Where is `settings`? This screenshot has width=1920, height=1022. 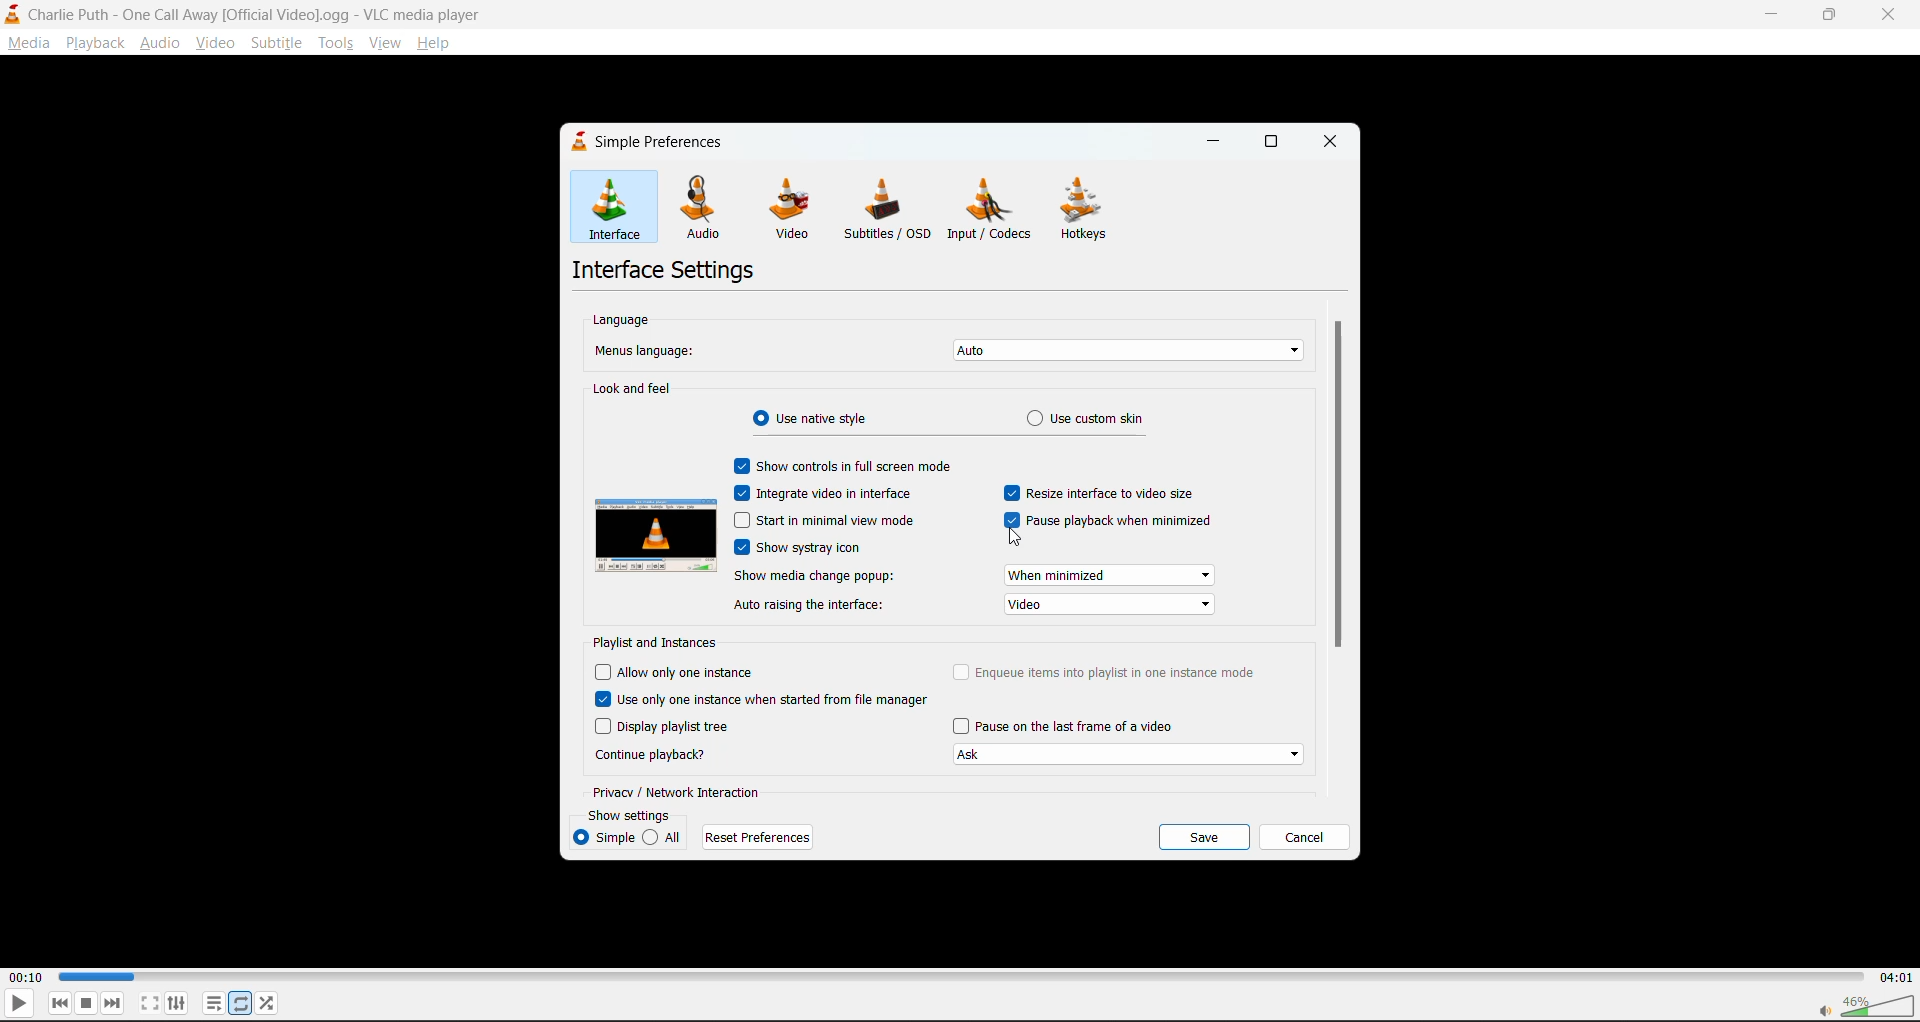
settings is located at coordinates (179, 1001).